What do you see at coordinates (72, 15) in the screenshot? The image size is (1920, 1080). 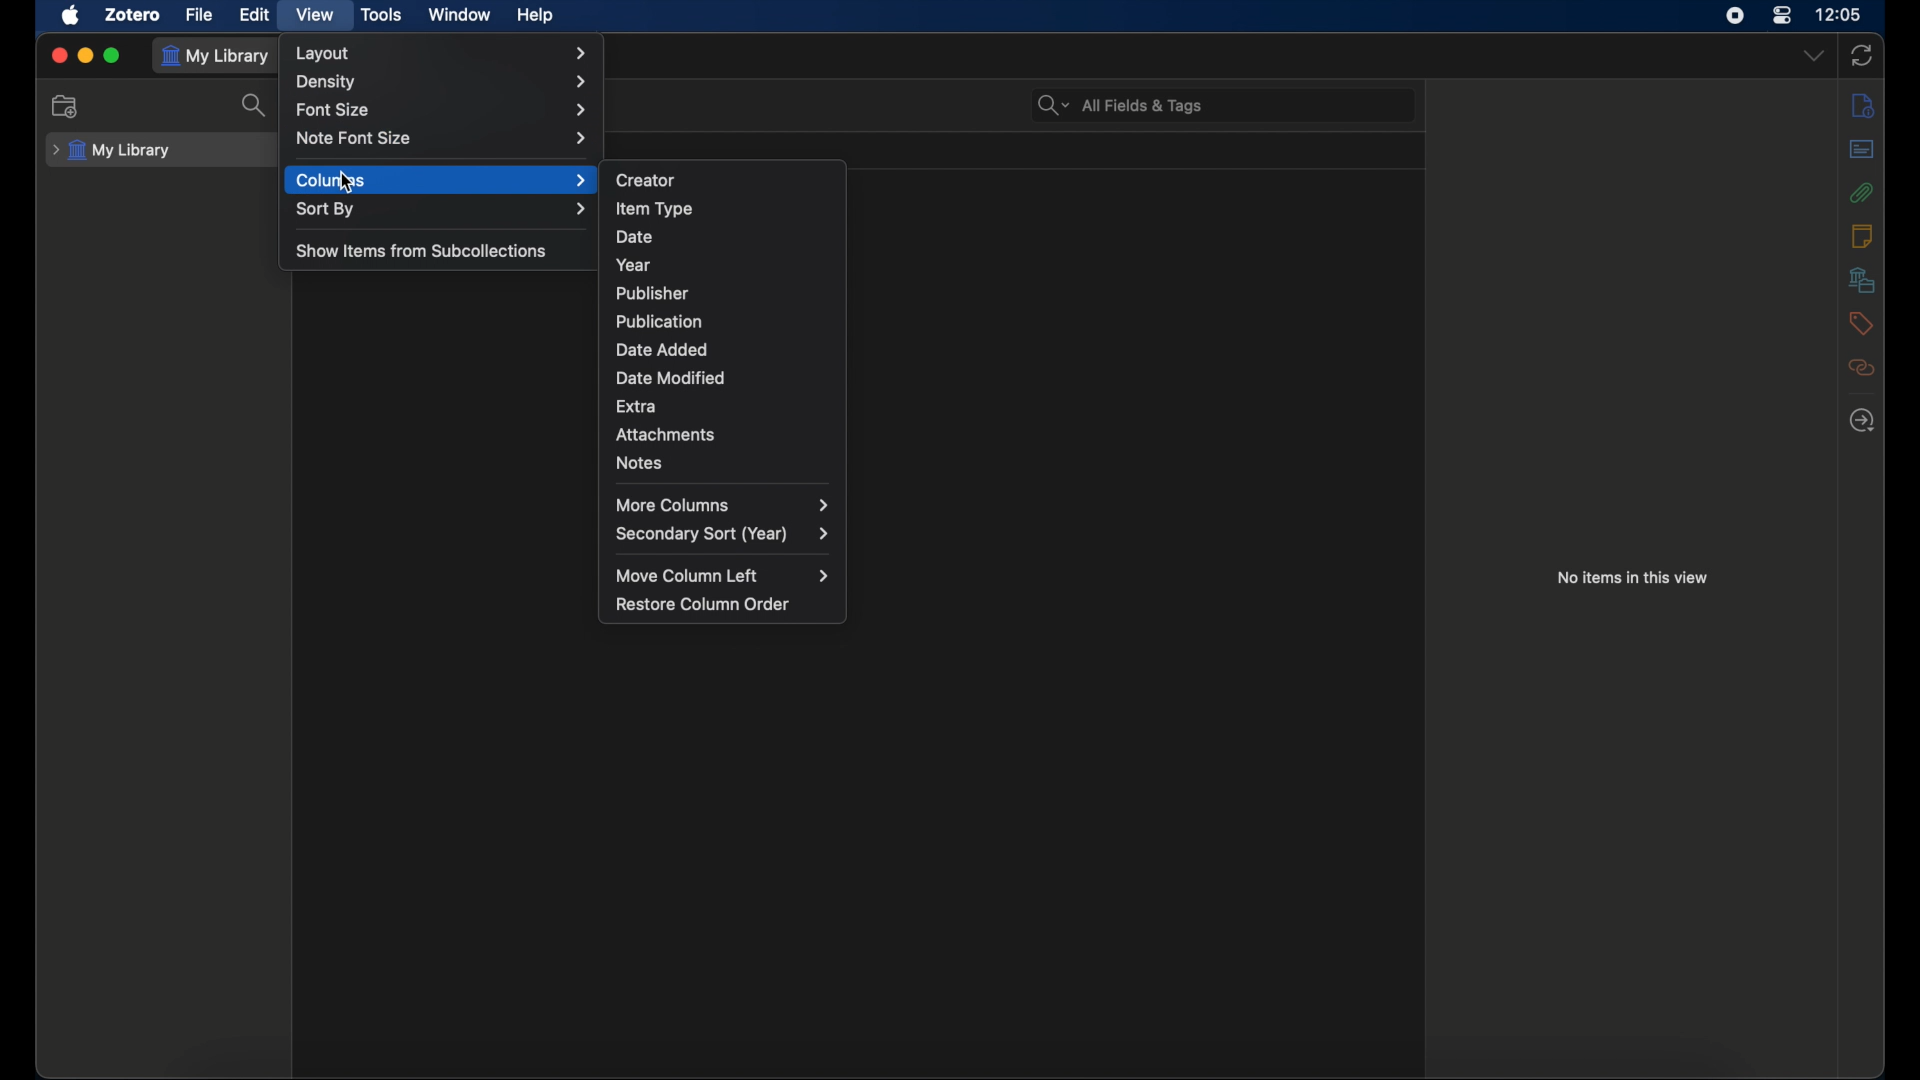 I see `apple` at bounding box center [72, 15].